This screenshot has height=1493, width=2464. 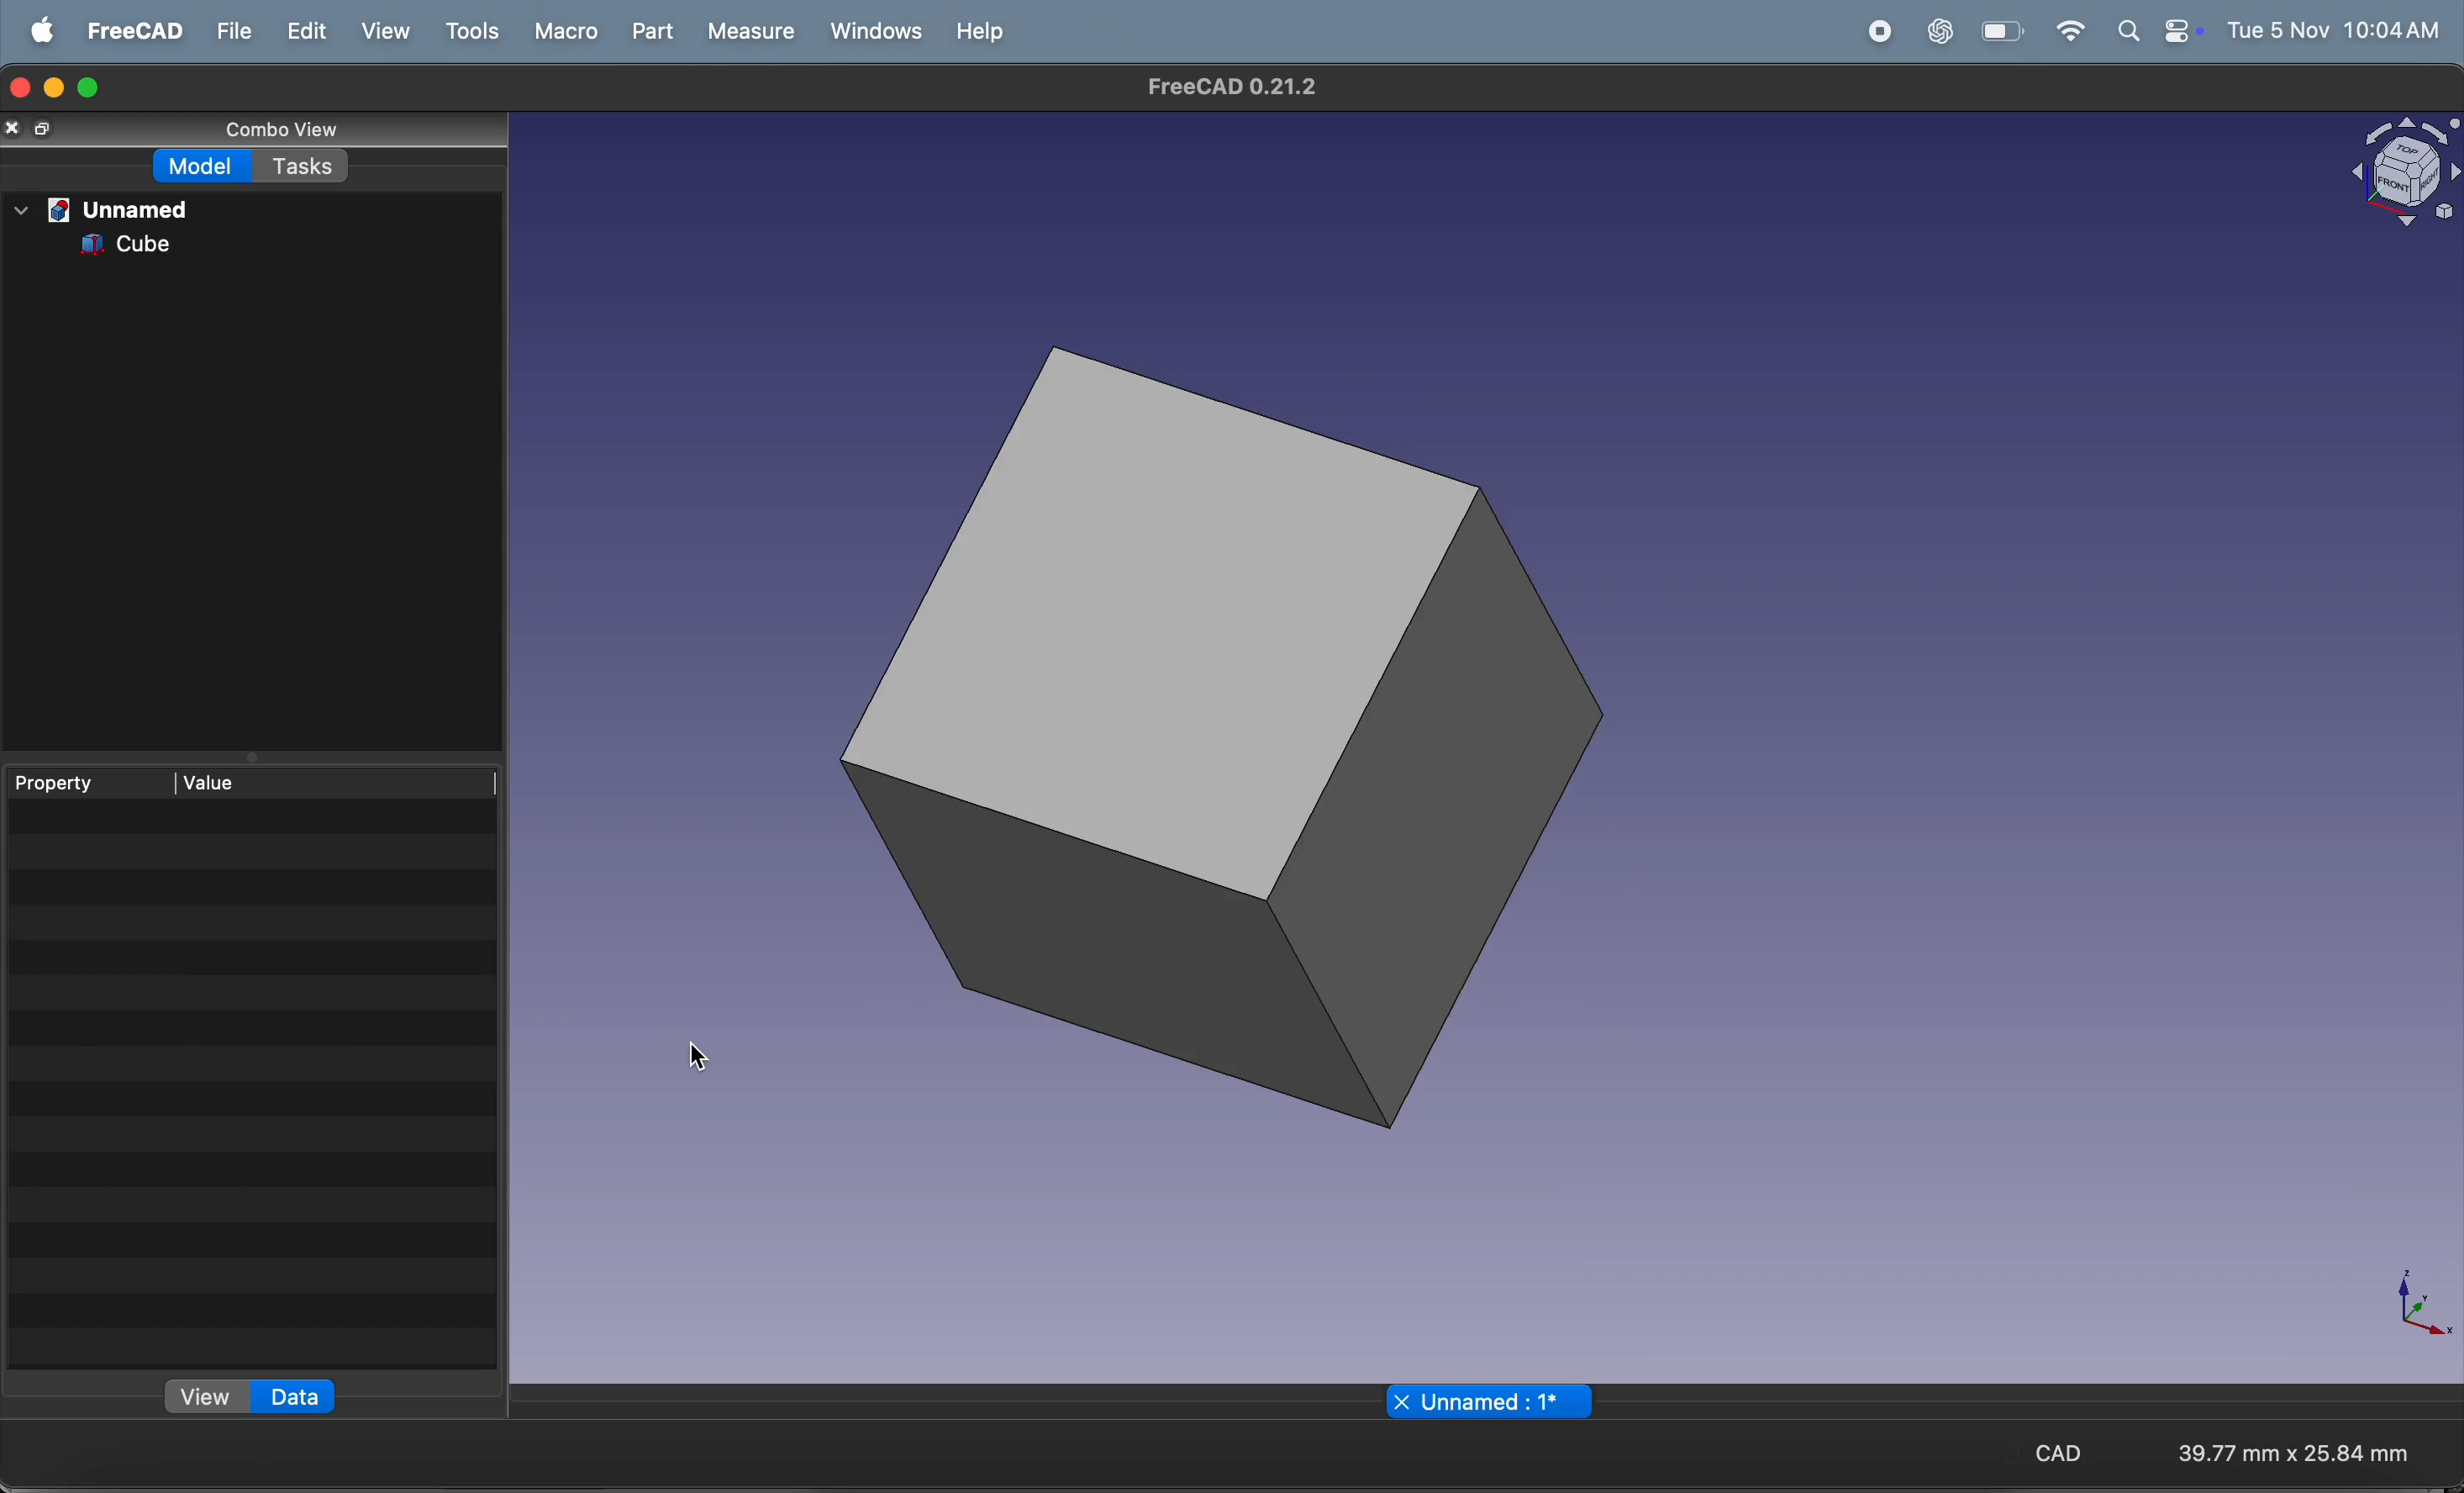 What do you see at coordinates (298, 1396) in the screenshot?
I see `data` at bounding box center [298, 1396].